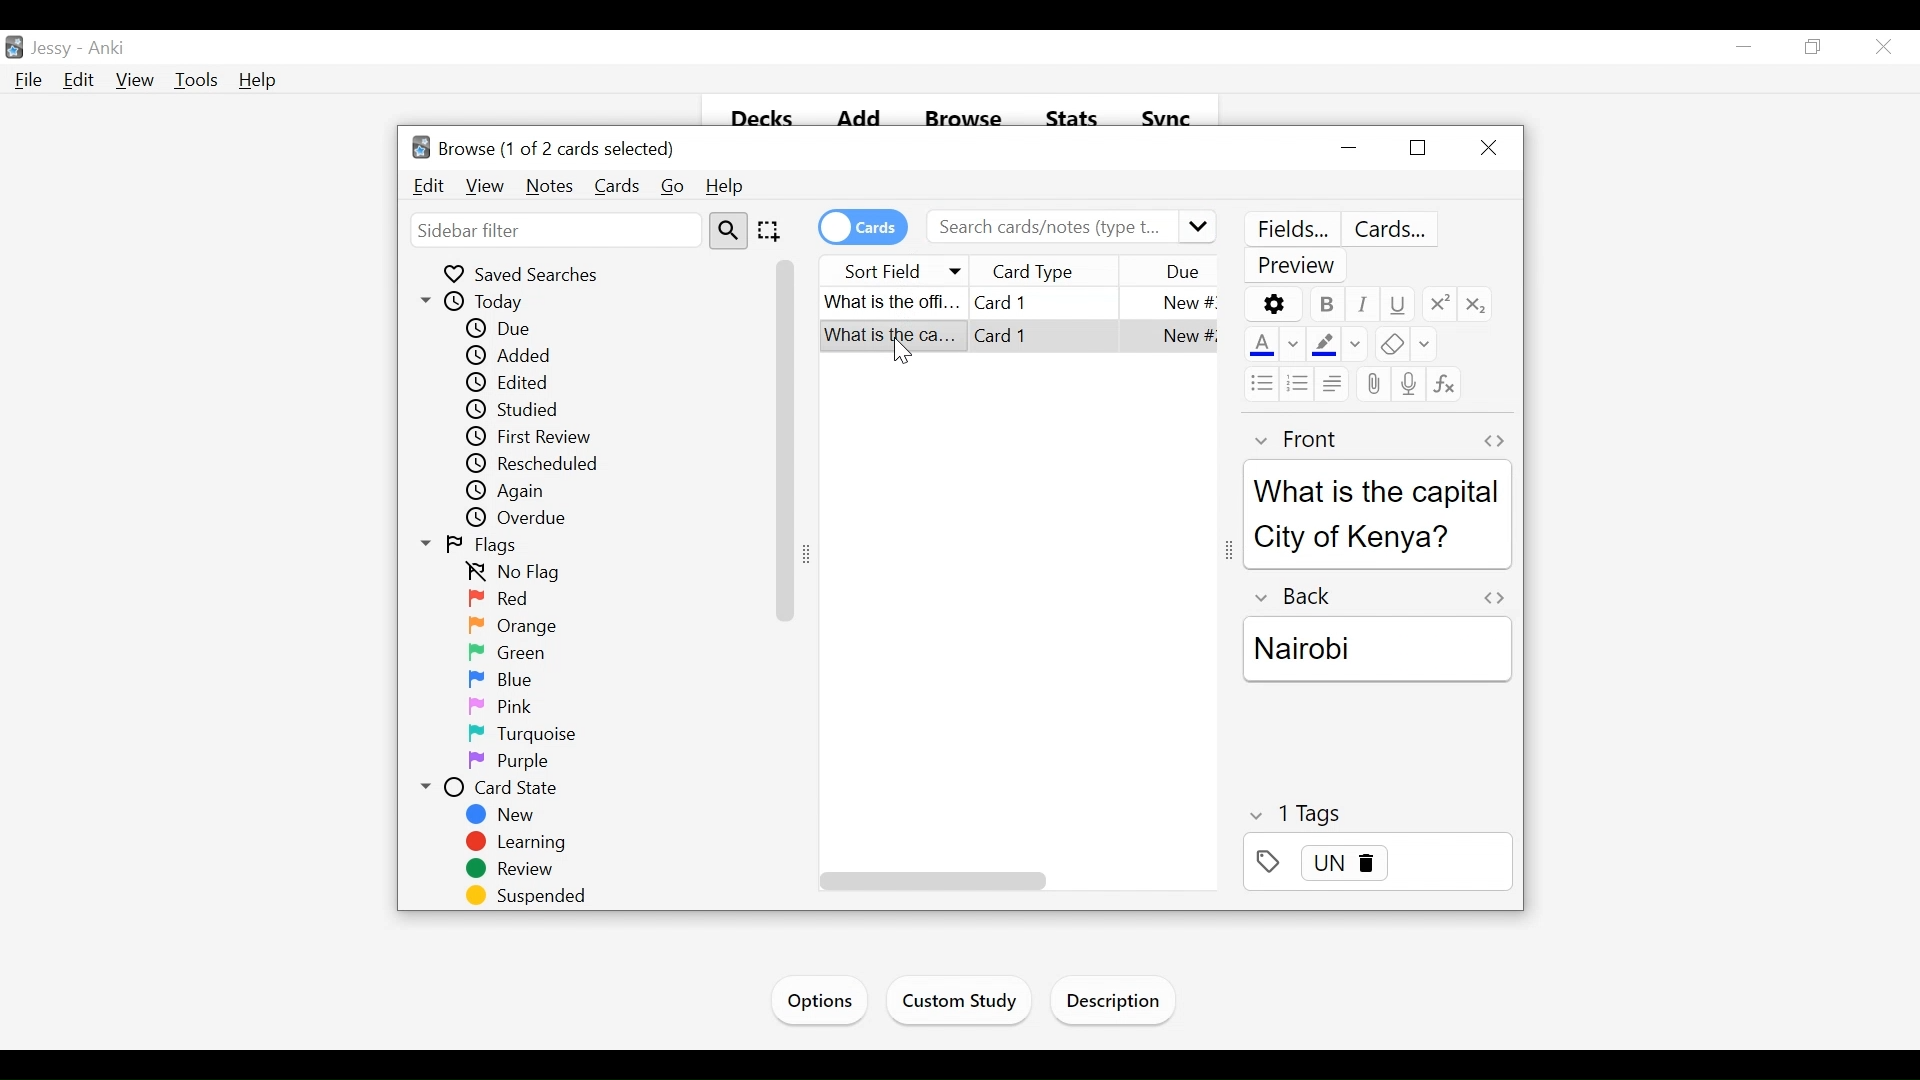 The image size is (1920, 1080). Describe the element at coordinates (1019, 340) in the screenshot. I see `Card` at that location.